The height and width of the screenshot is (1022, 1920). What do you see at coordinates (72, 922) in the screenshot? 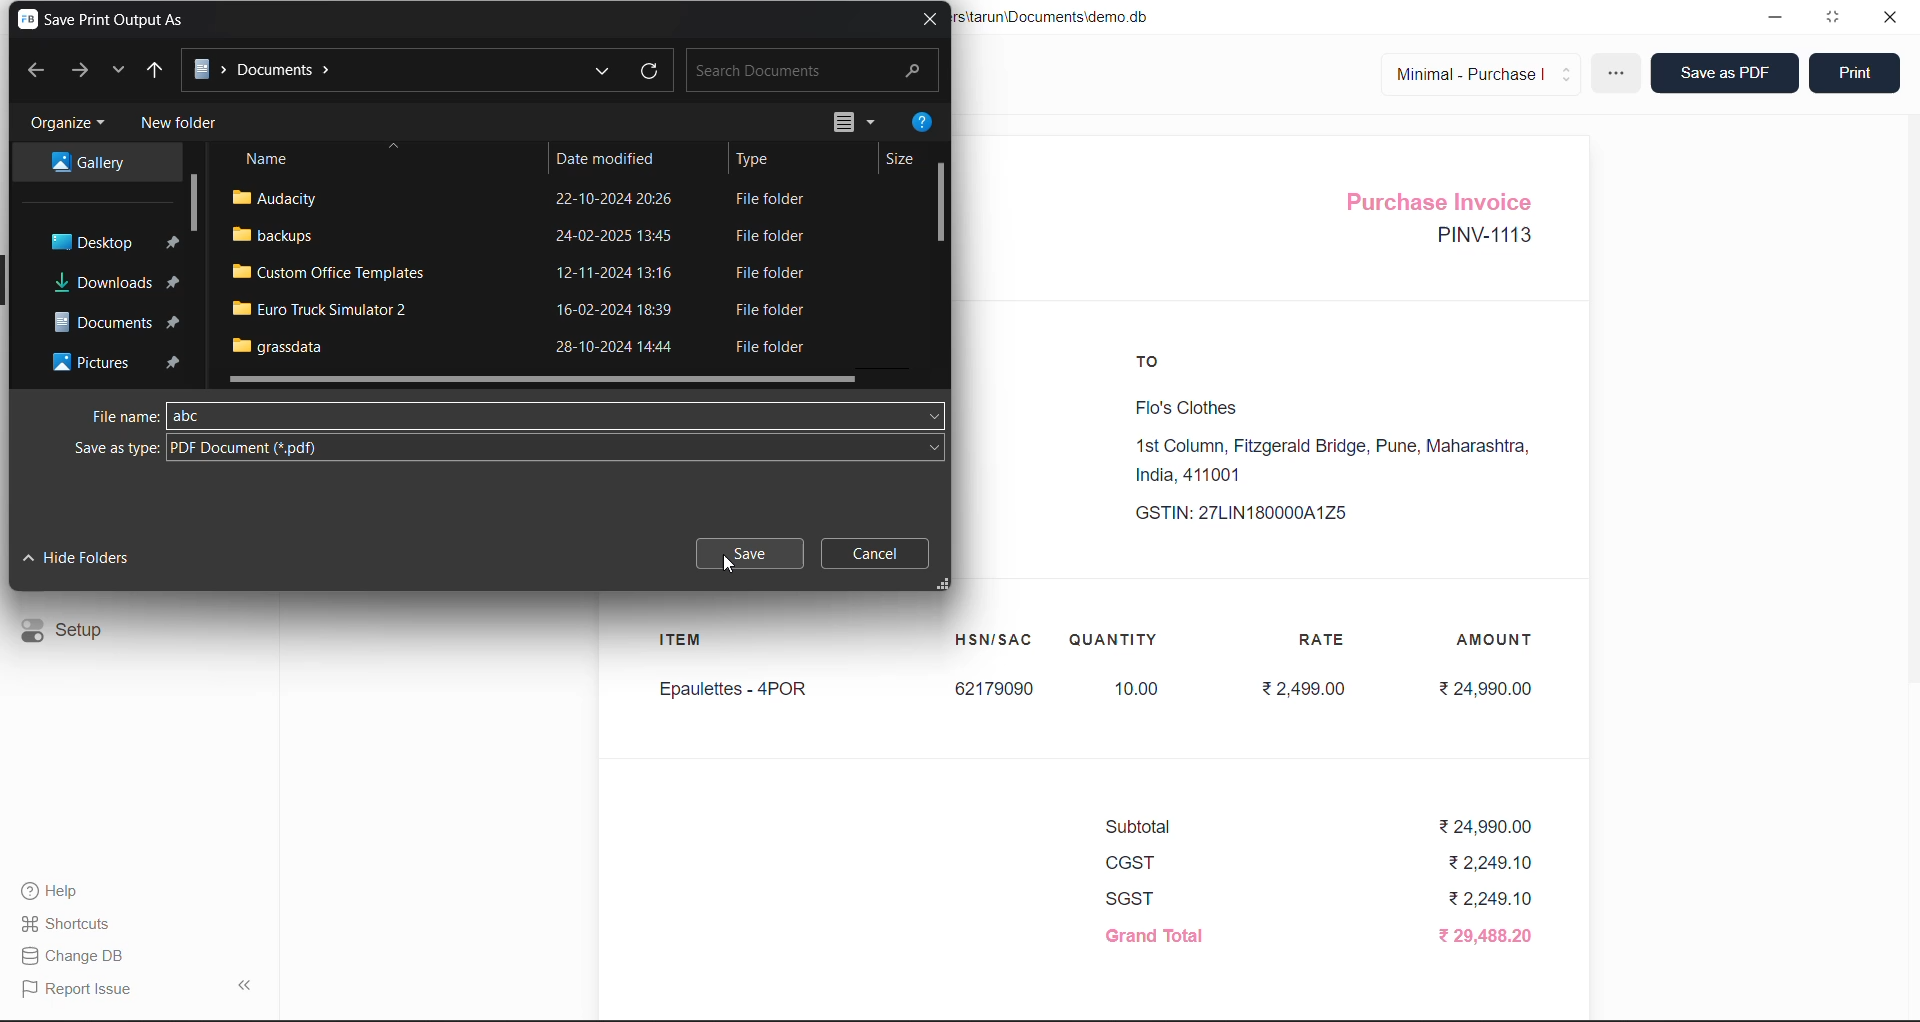
I see `Shortcuts.` at bounding box center [72, 922].